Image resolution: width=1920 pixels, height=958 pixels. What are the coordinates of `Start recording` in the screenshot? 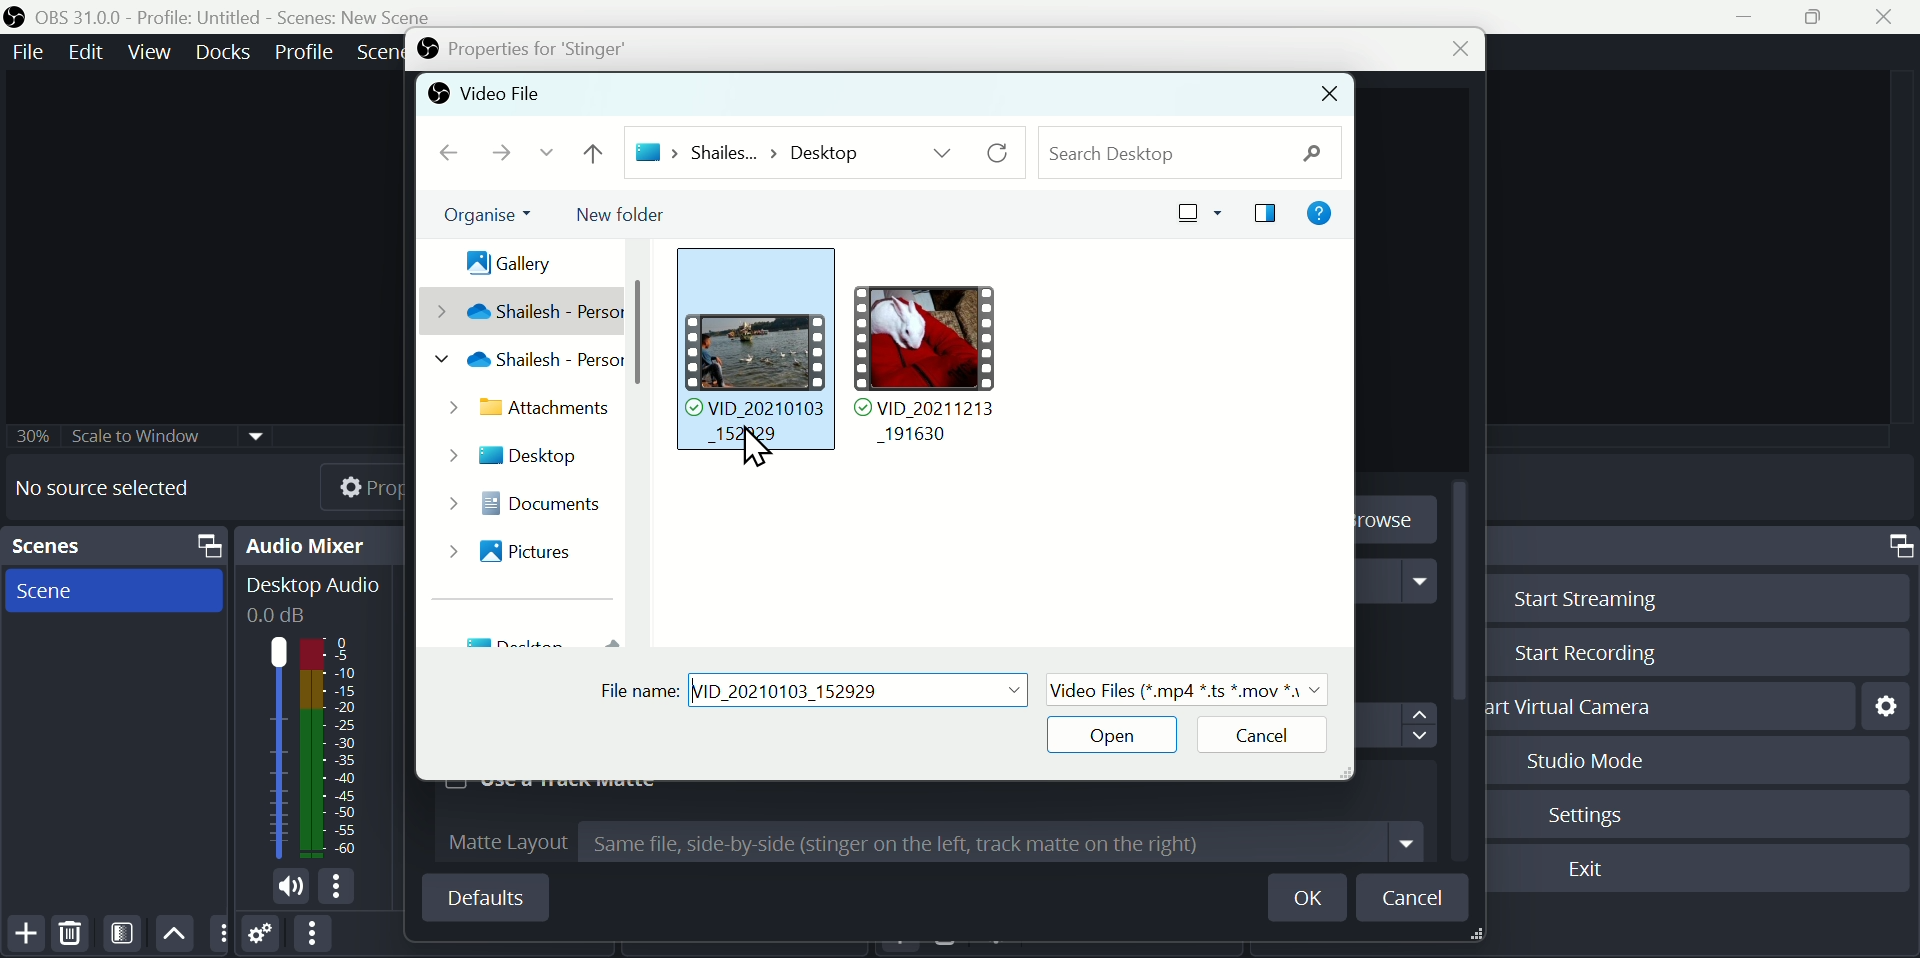 It's located at (1581, 655).